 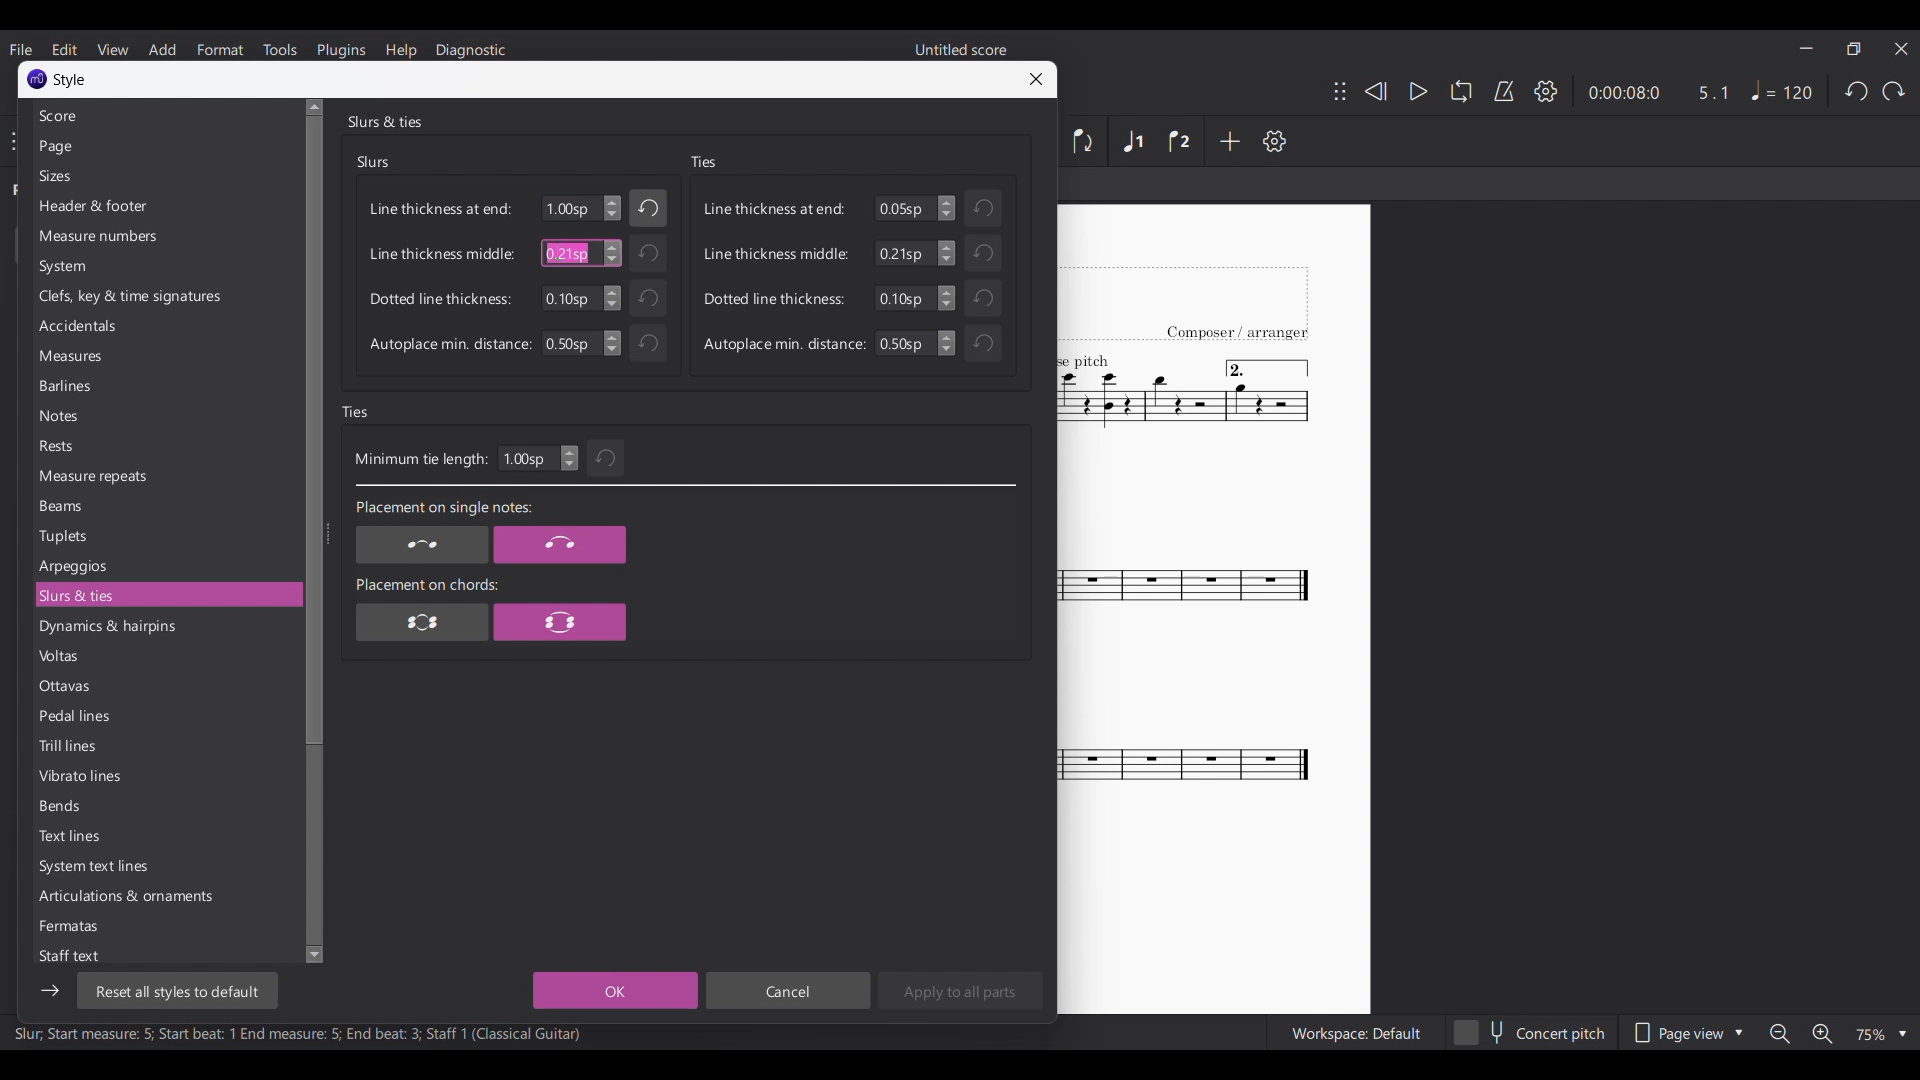 I want to click on Slurs & ties, so click(x=384, y=121).